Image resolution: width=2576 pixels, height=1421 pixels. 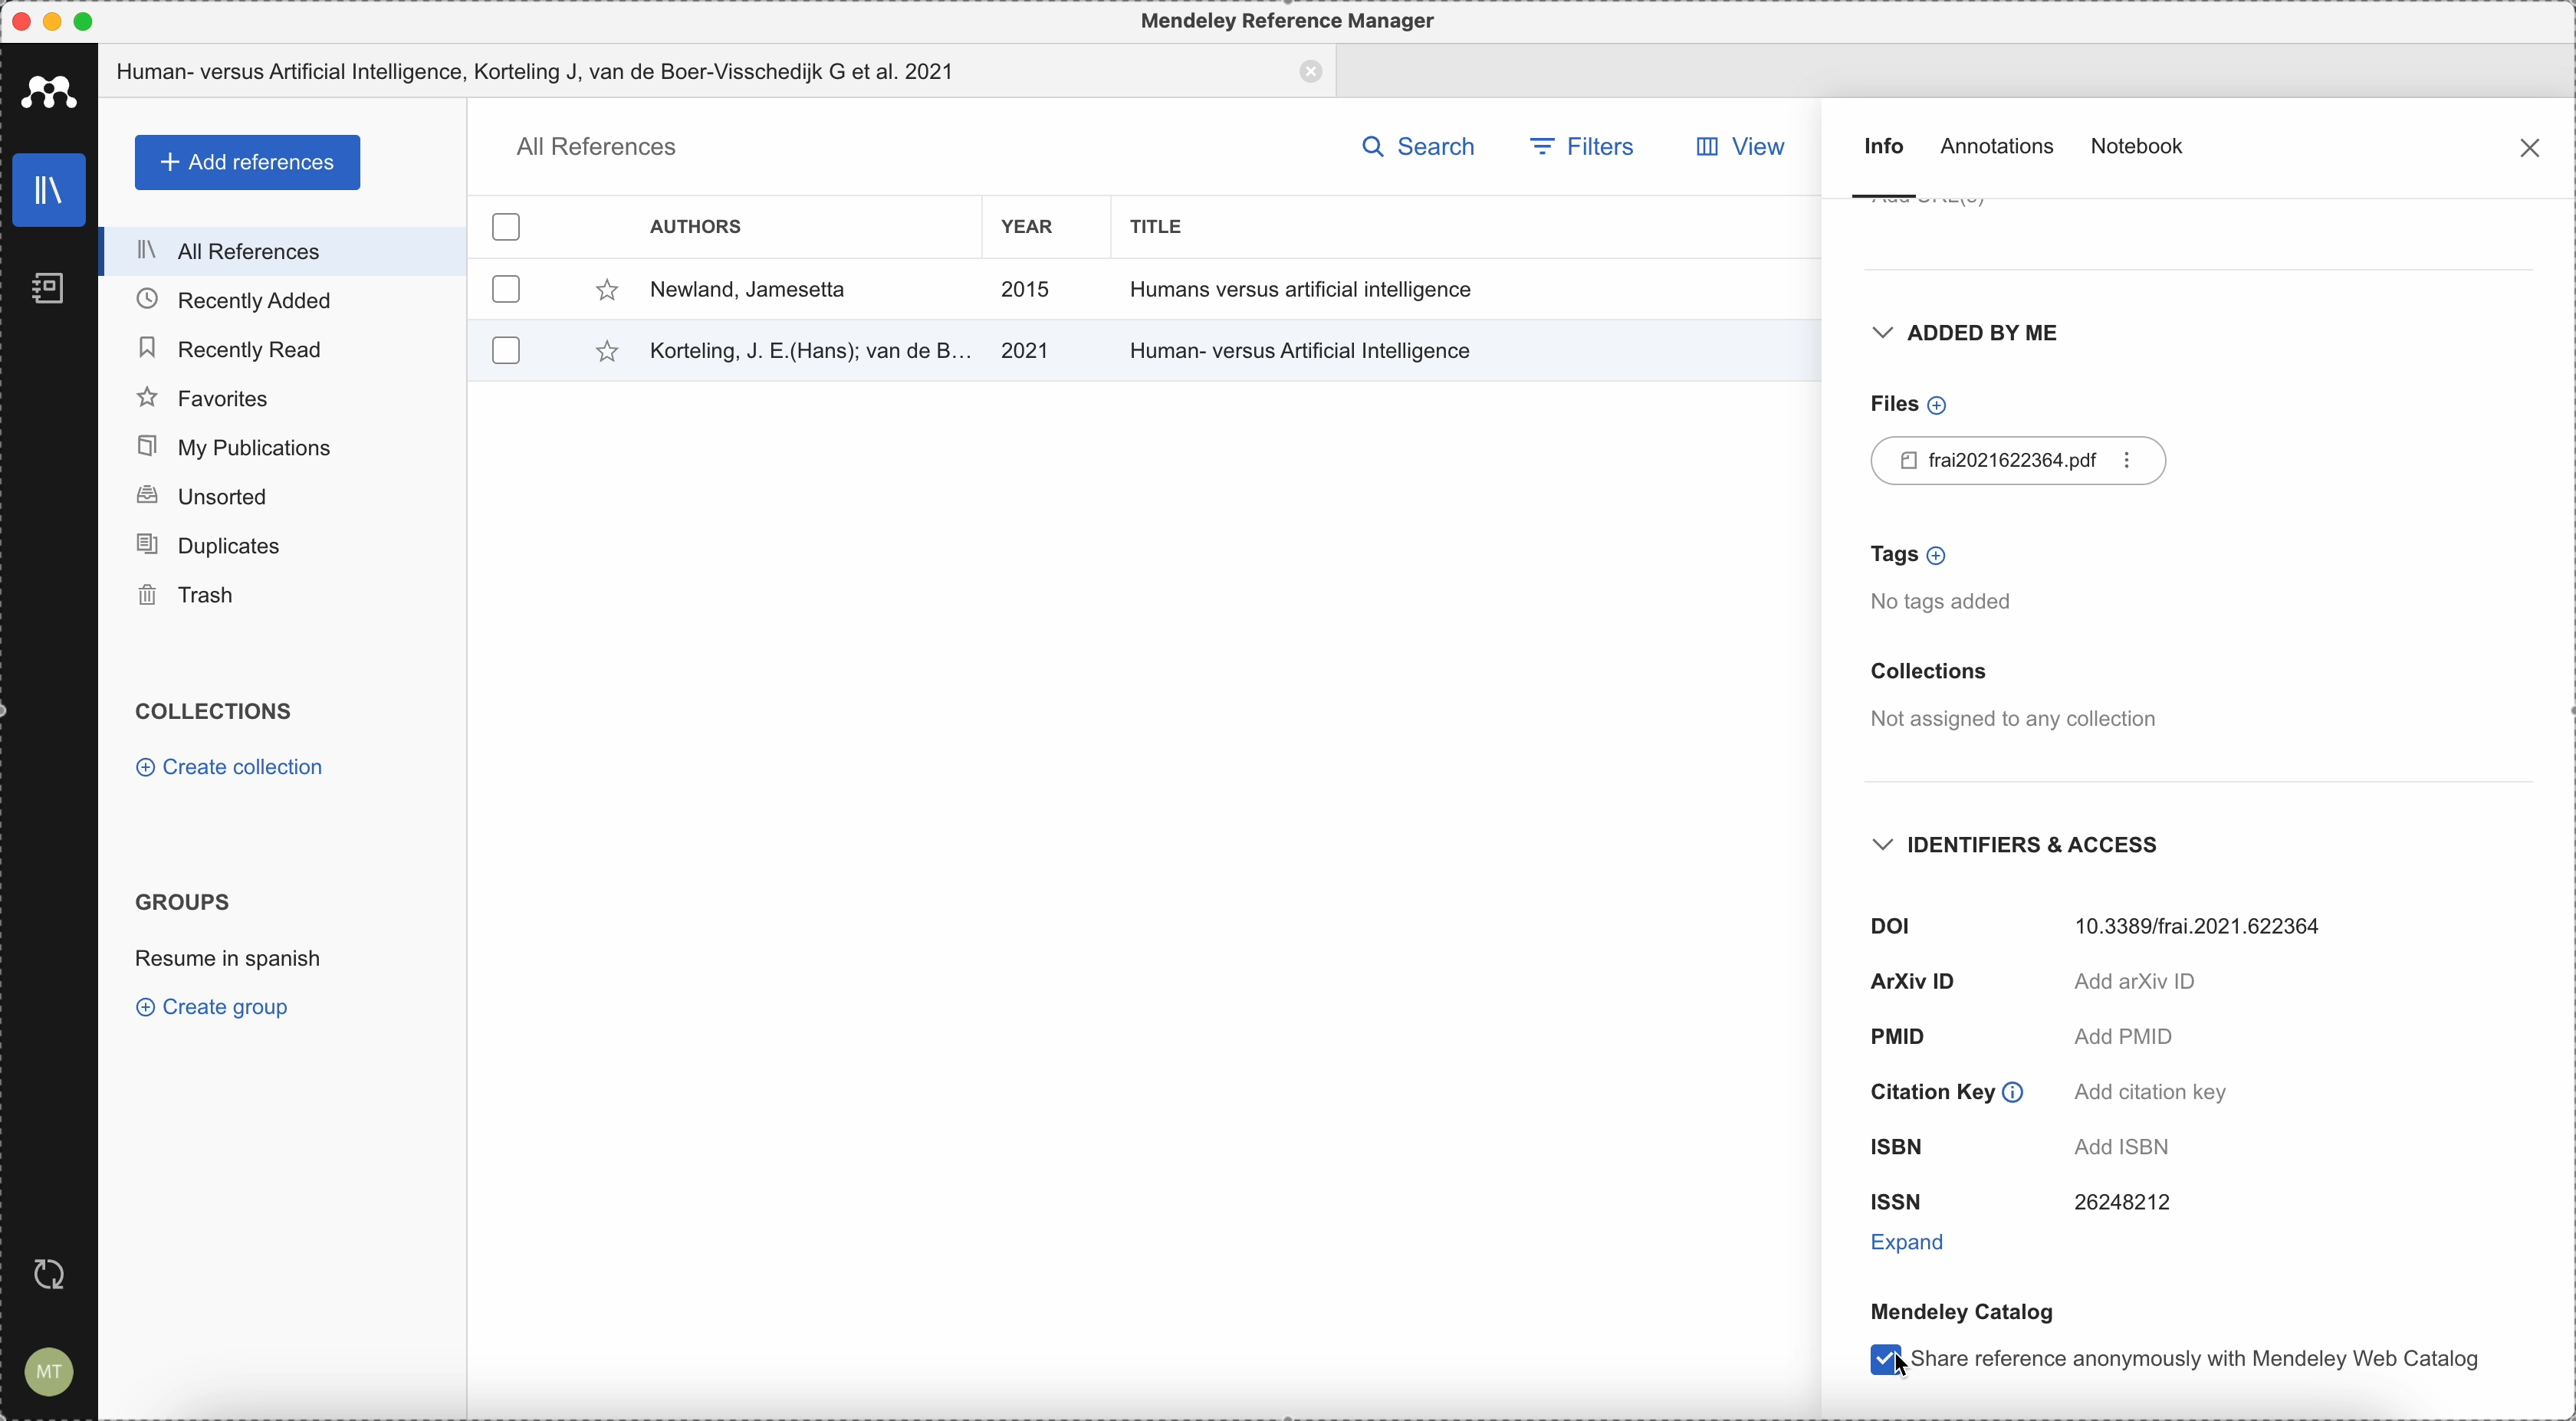 I want to click on checkbox, so click(x=507, y=289).